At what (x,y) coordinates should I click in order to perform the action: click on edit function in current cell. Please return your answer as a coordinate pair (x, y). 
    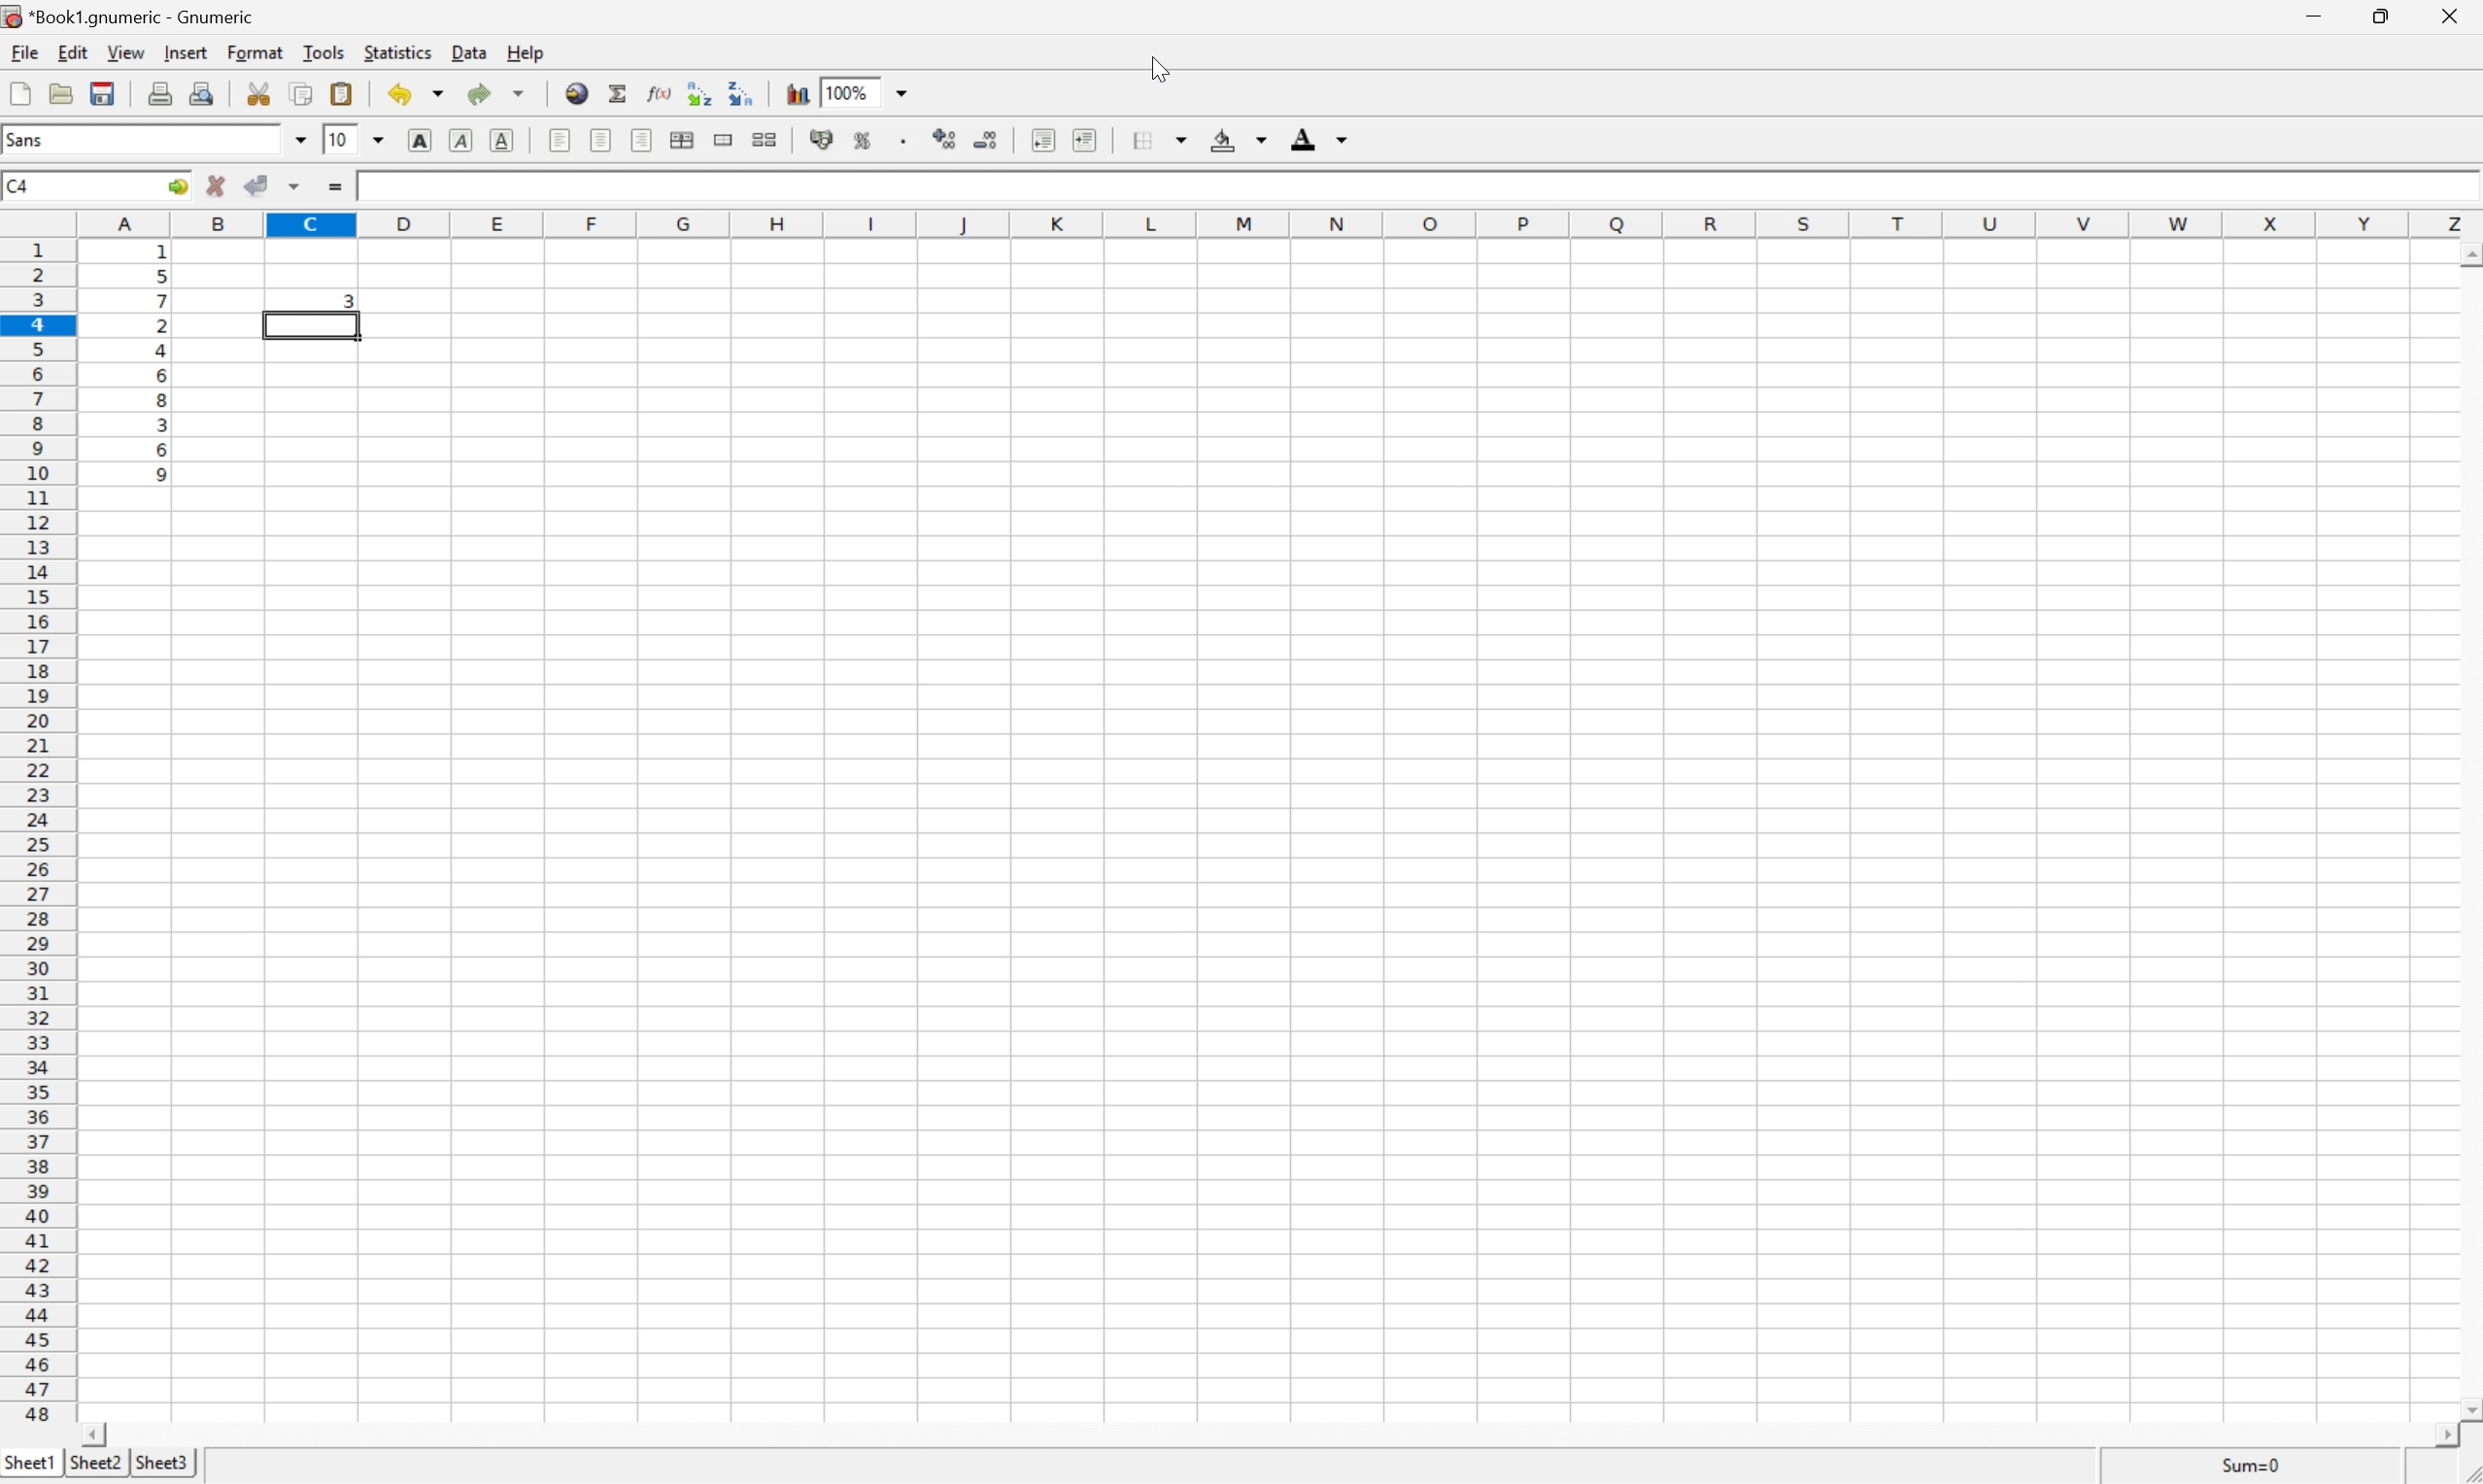
    Looking at the image, I should click on (658, 92).